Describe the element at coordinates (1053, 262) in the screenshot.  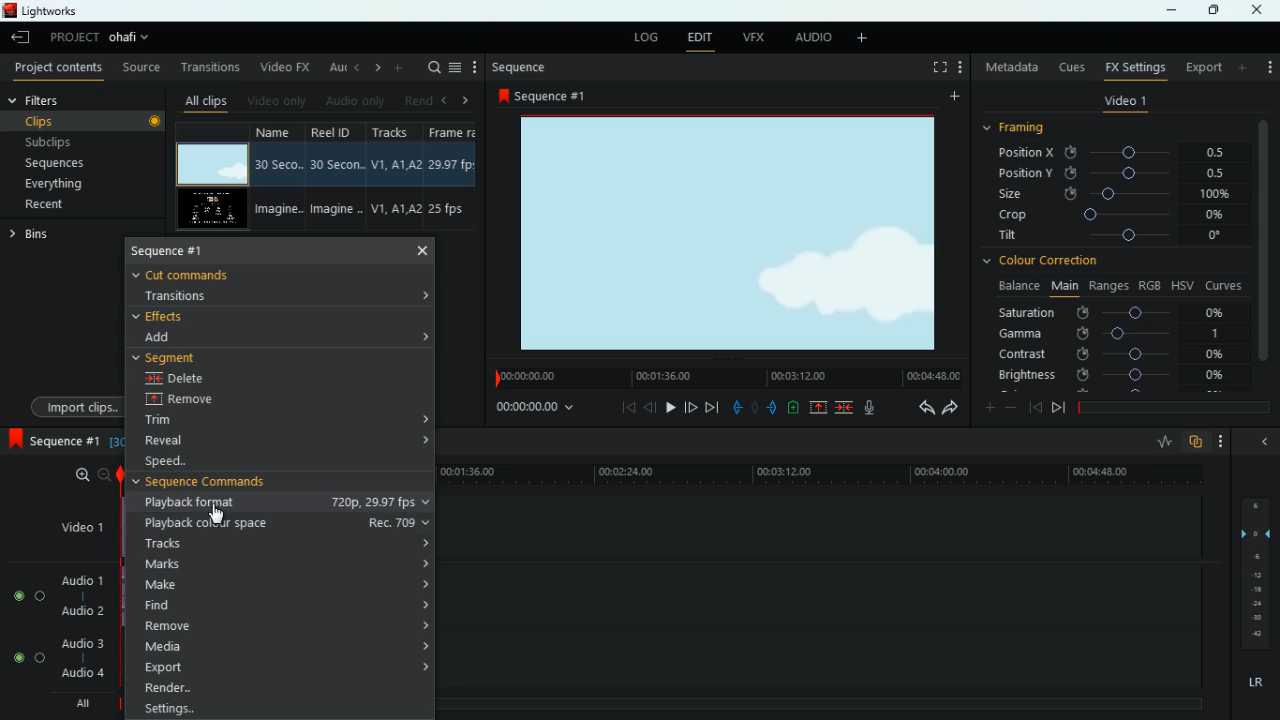
I see `colour correction` at that location.